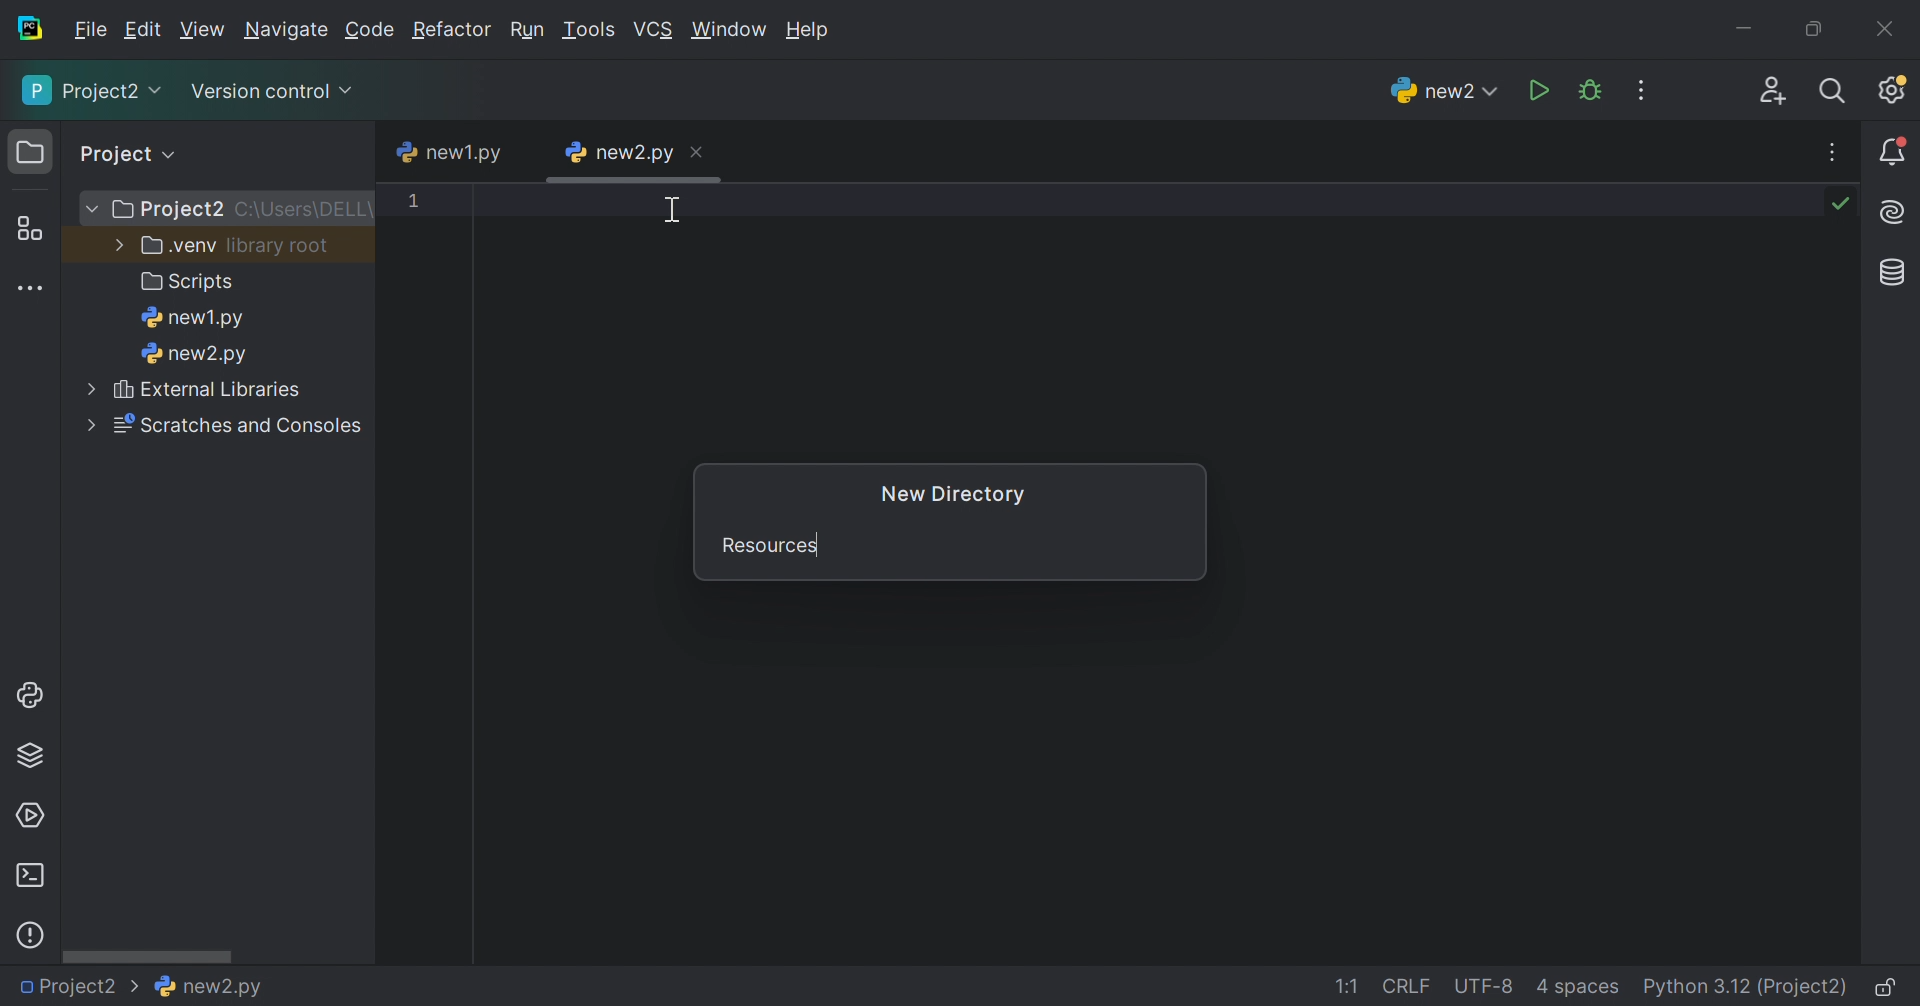 This screenshot has height=1006, width=1920. I want to click on Cursor, so click(677, 211).